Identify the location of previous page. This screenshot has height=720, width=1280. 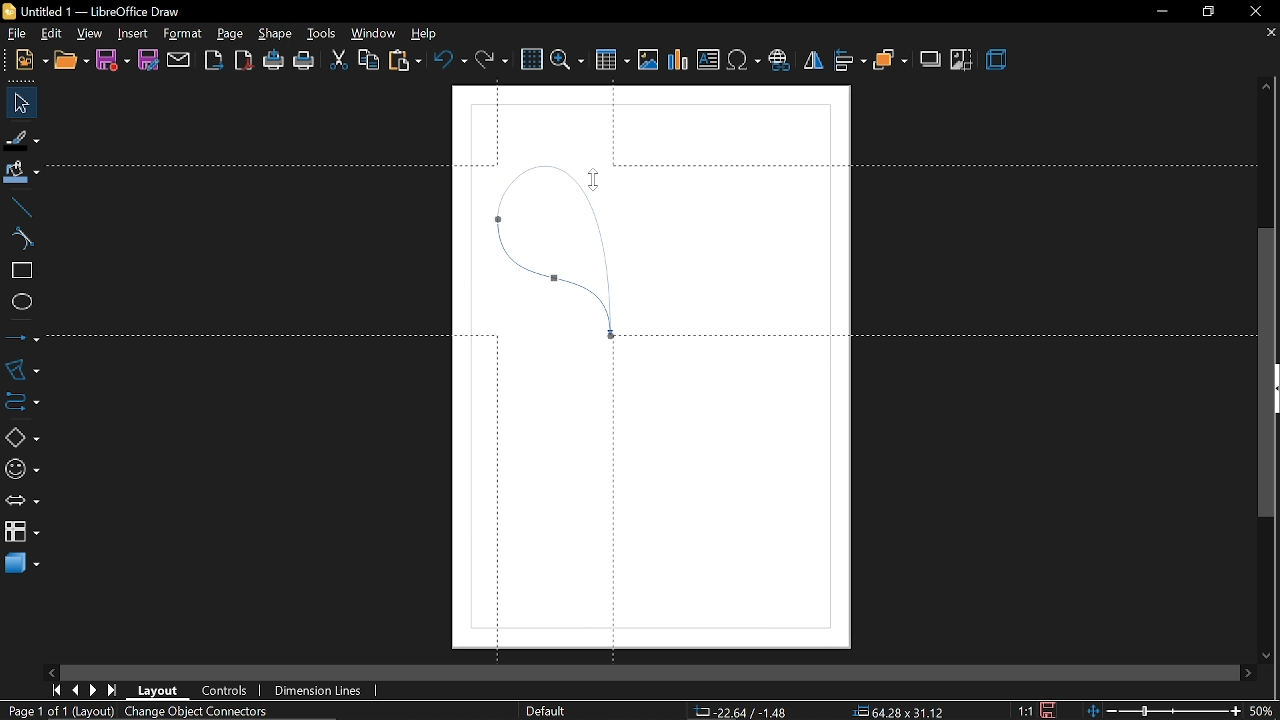
(74, 691).